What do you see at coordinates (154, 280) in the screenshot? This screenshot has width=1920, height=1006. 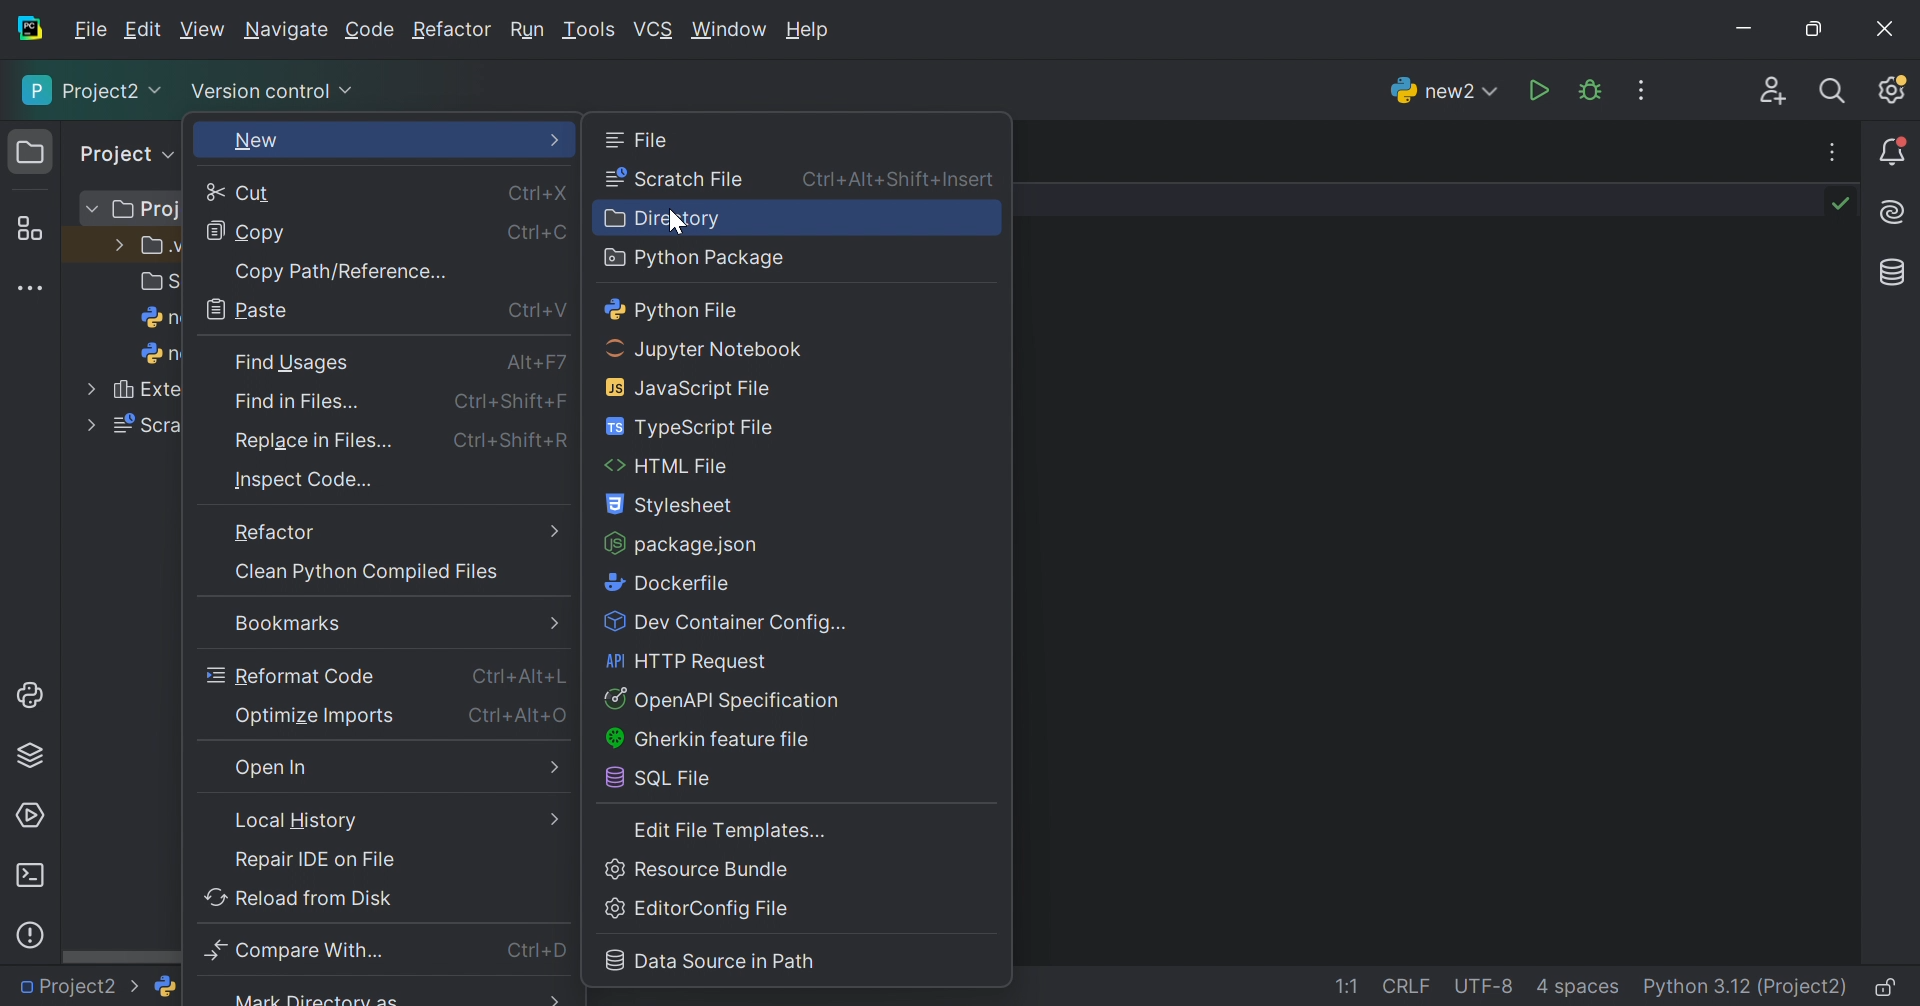 I see `S` at bounding box center [154, 280].